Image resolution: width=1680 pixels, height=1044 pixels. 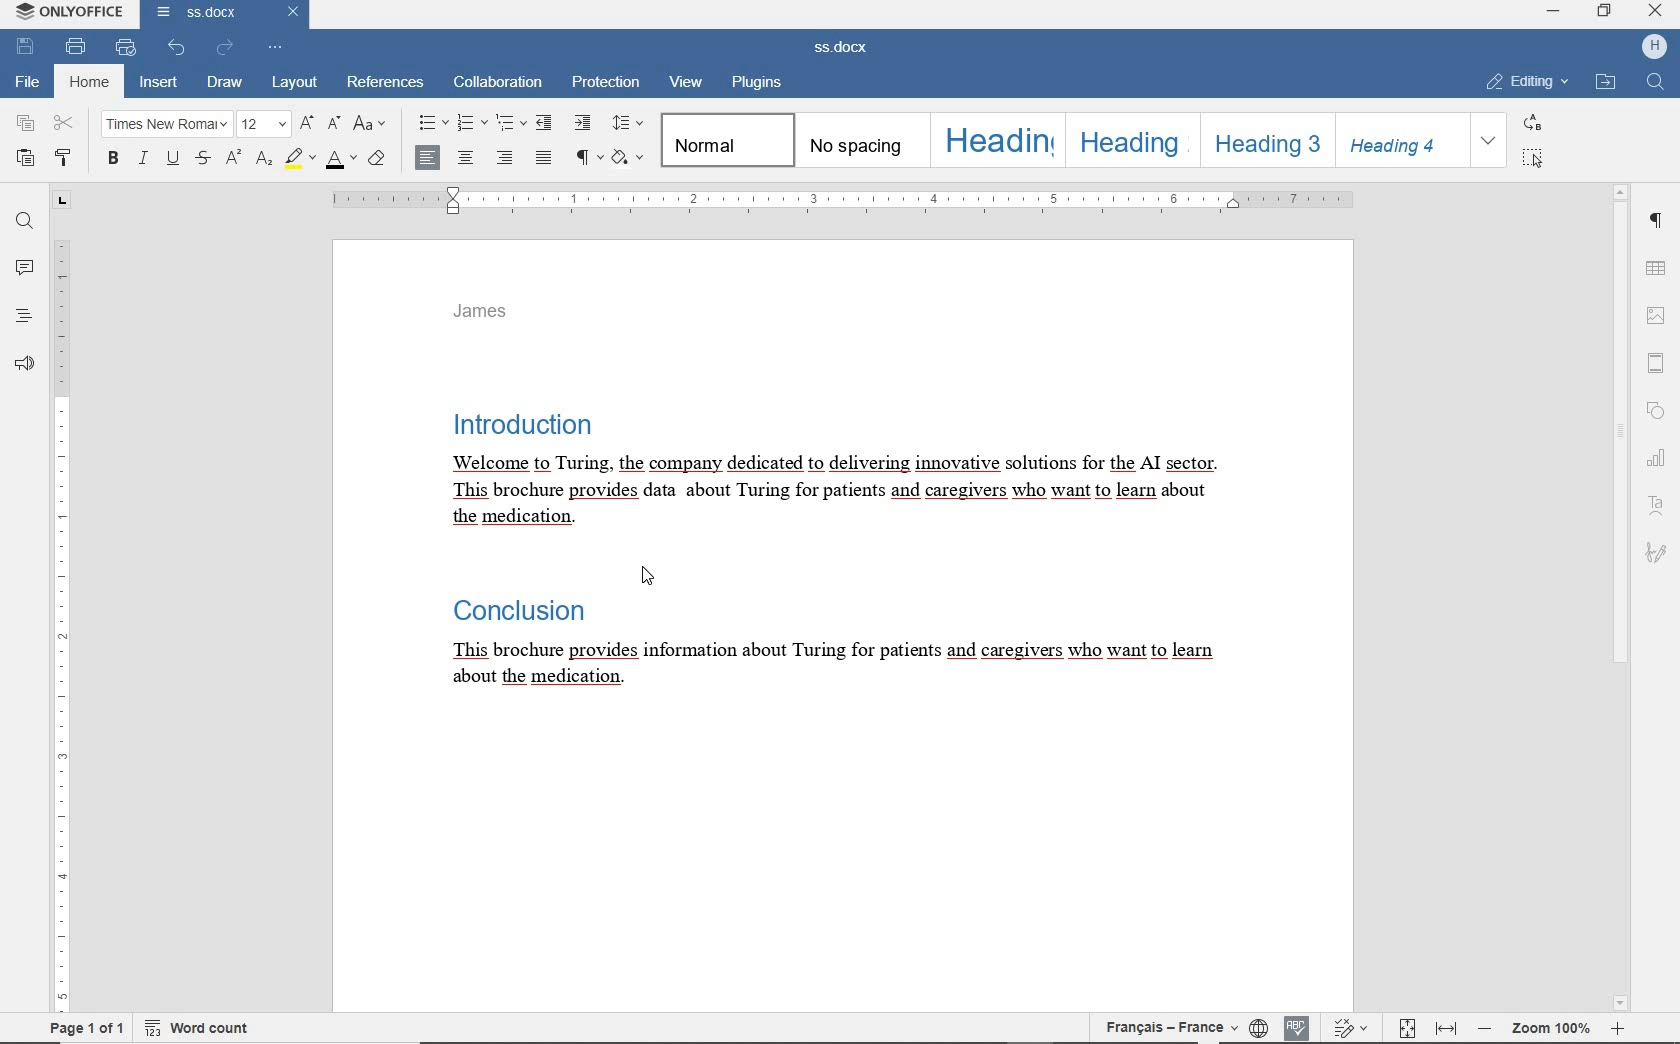 What do you see at coordinates (299, 160) in the screenshot?
I see `HIGHLIGHT COLOR` at bounding box center [299, 160].